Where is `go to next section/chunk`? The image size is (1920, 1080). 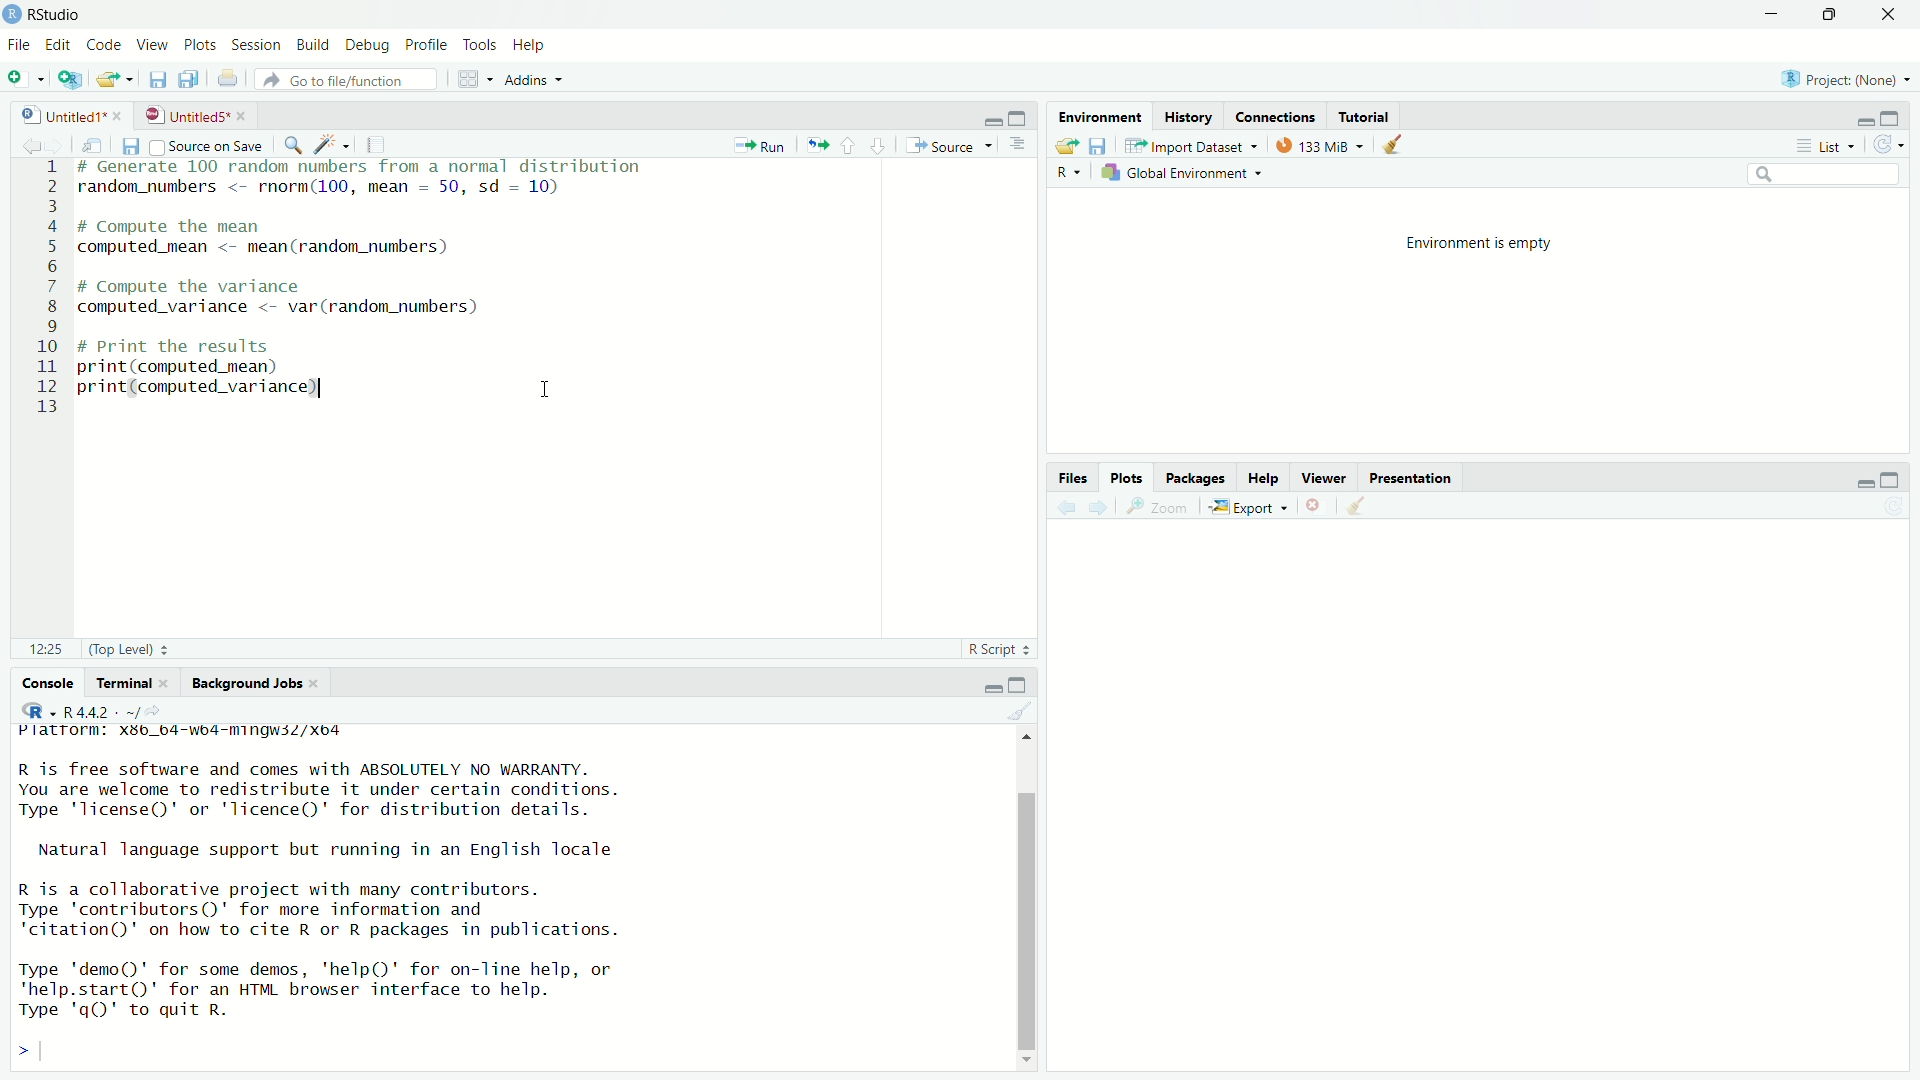 go to next section/chunk is located at coordinates (880, 145).